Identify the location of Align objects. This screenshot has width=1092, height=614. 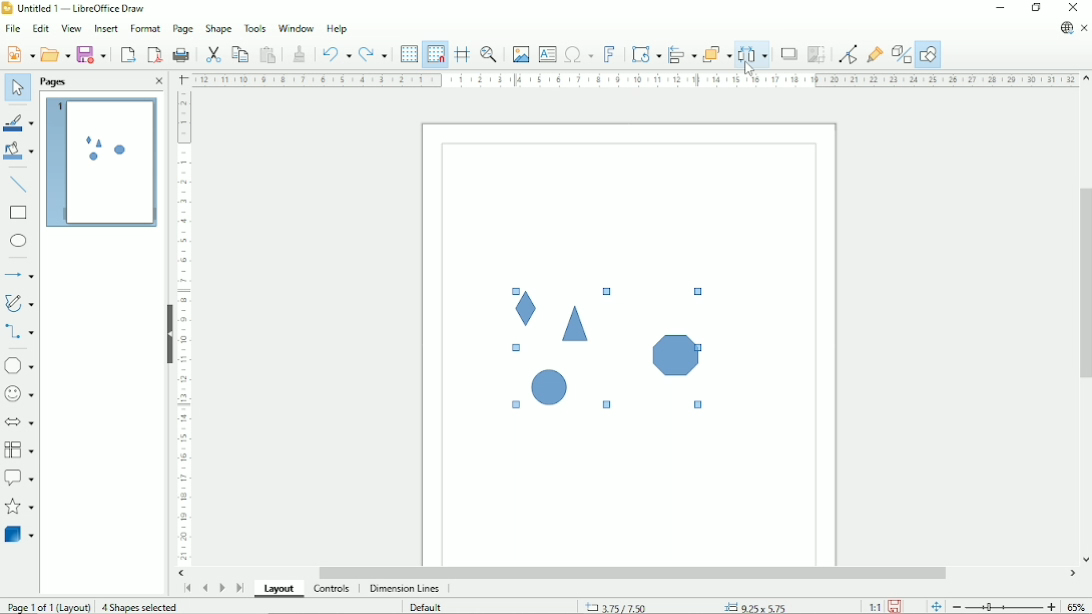
(681, 54).